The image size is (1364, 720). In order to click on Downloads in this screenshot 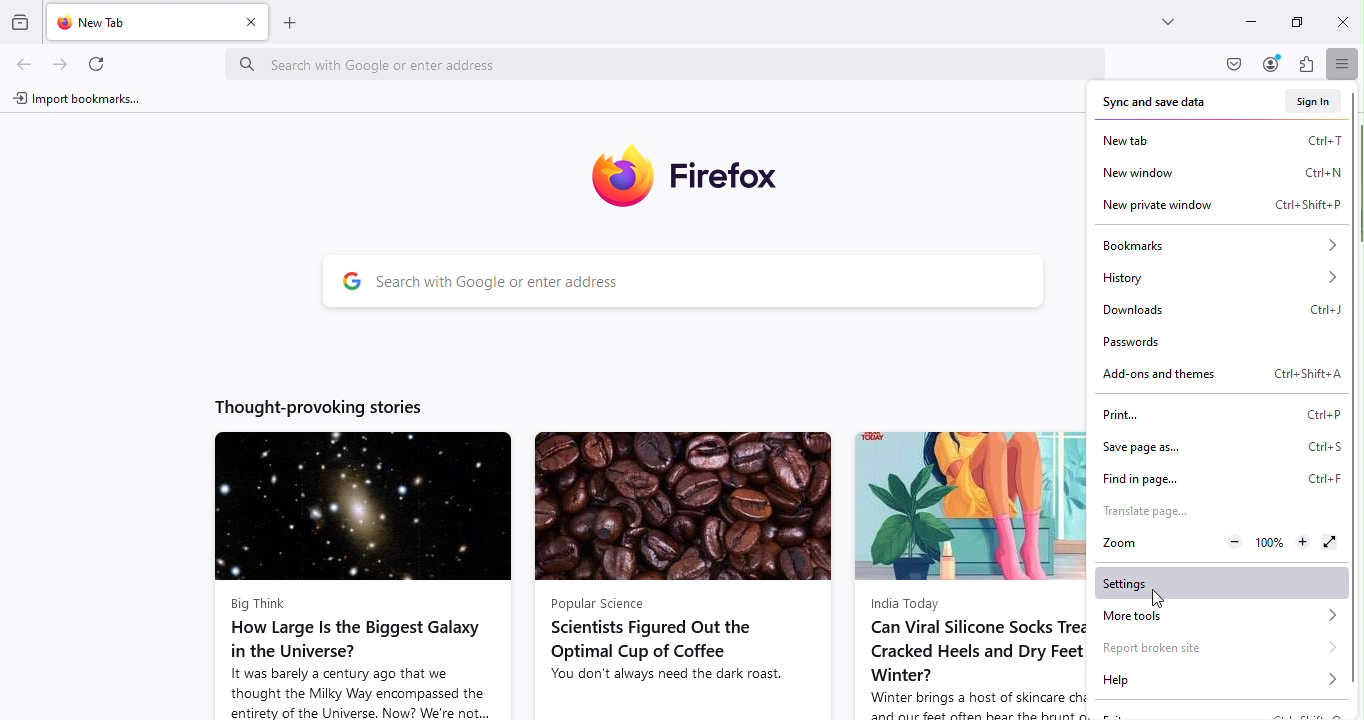, I will do `click(1216, 310)`.